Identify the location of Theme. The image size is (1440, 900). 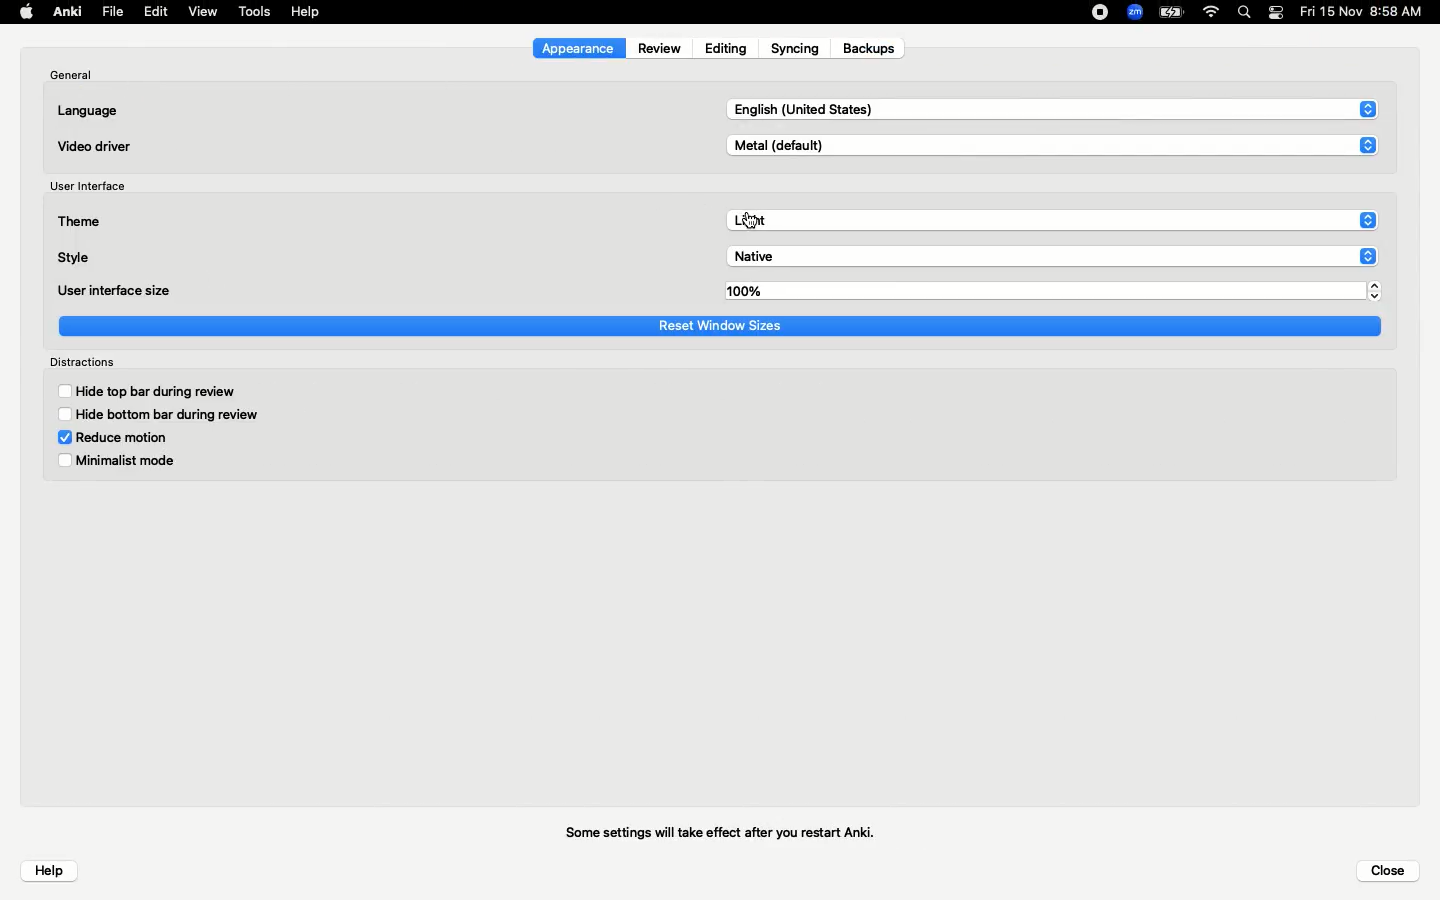
(81, 222).